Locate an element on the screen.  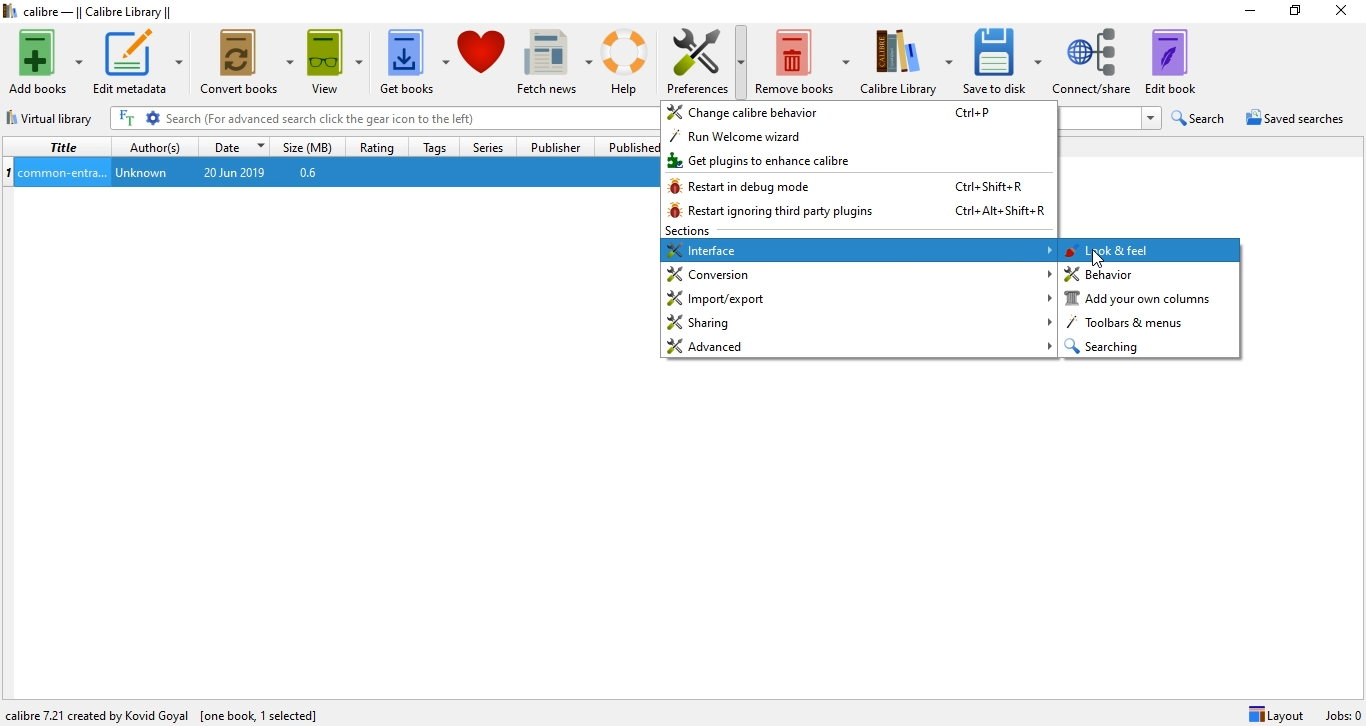
Search is located at coordinates (1201, 118).